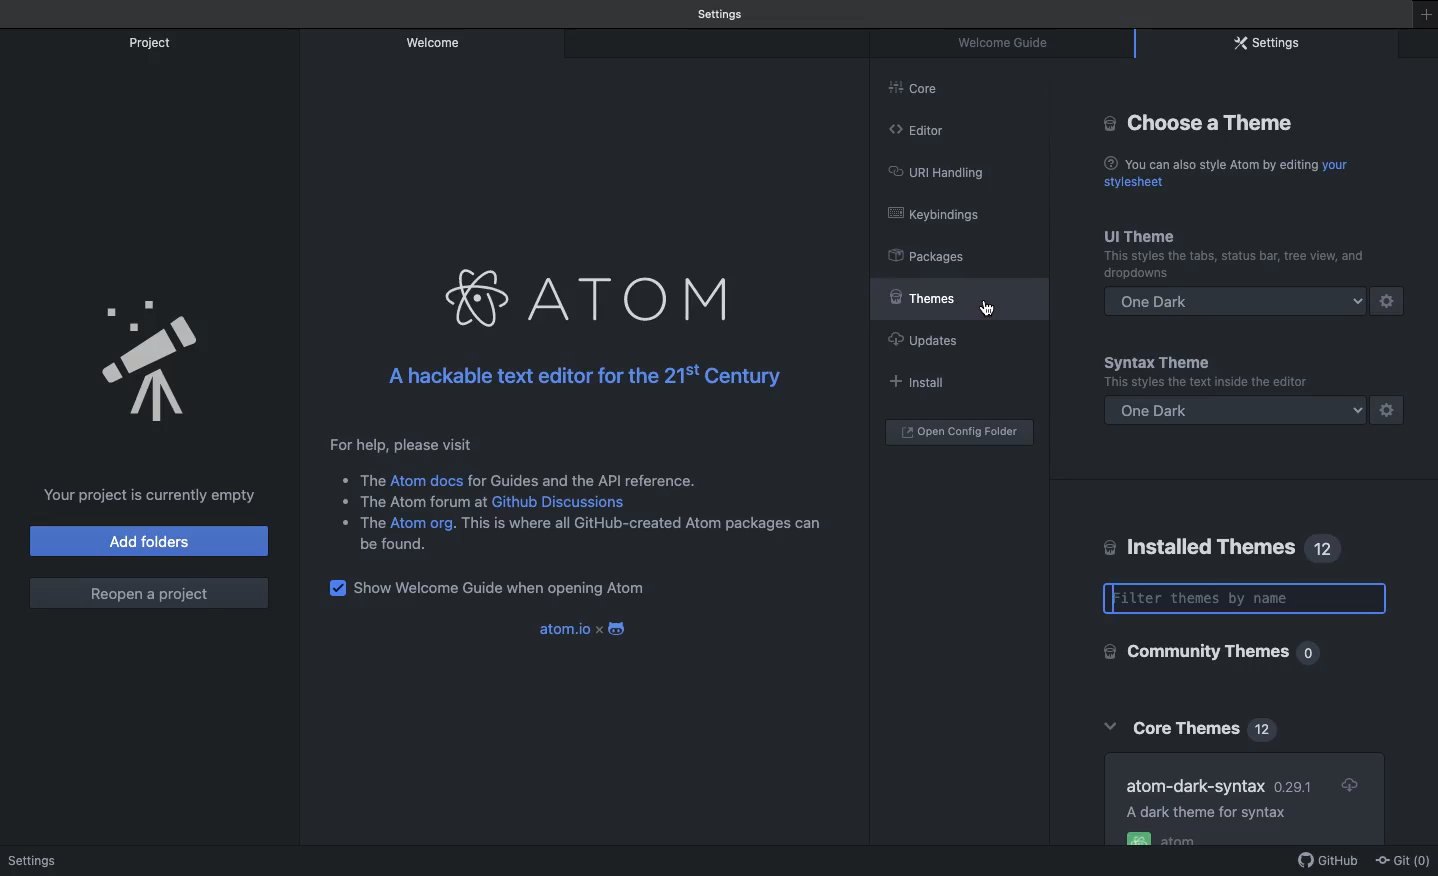  What do you see at coordinates (358, 521) in the screenshot?
I see `* The` at bounding box center [358, 521].